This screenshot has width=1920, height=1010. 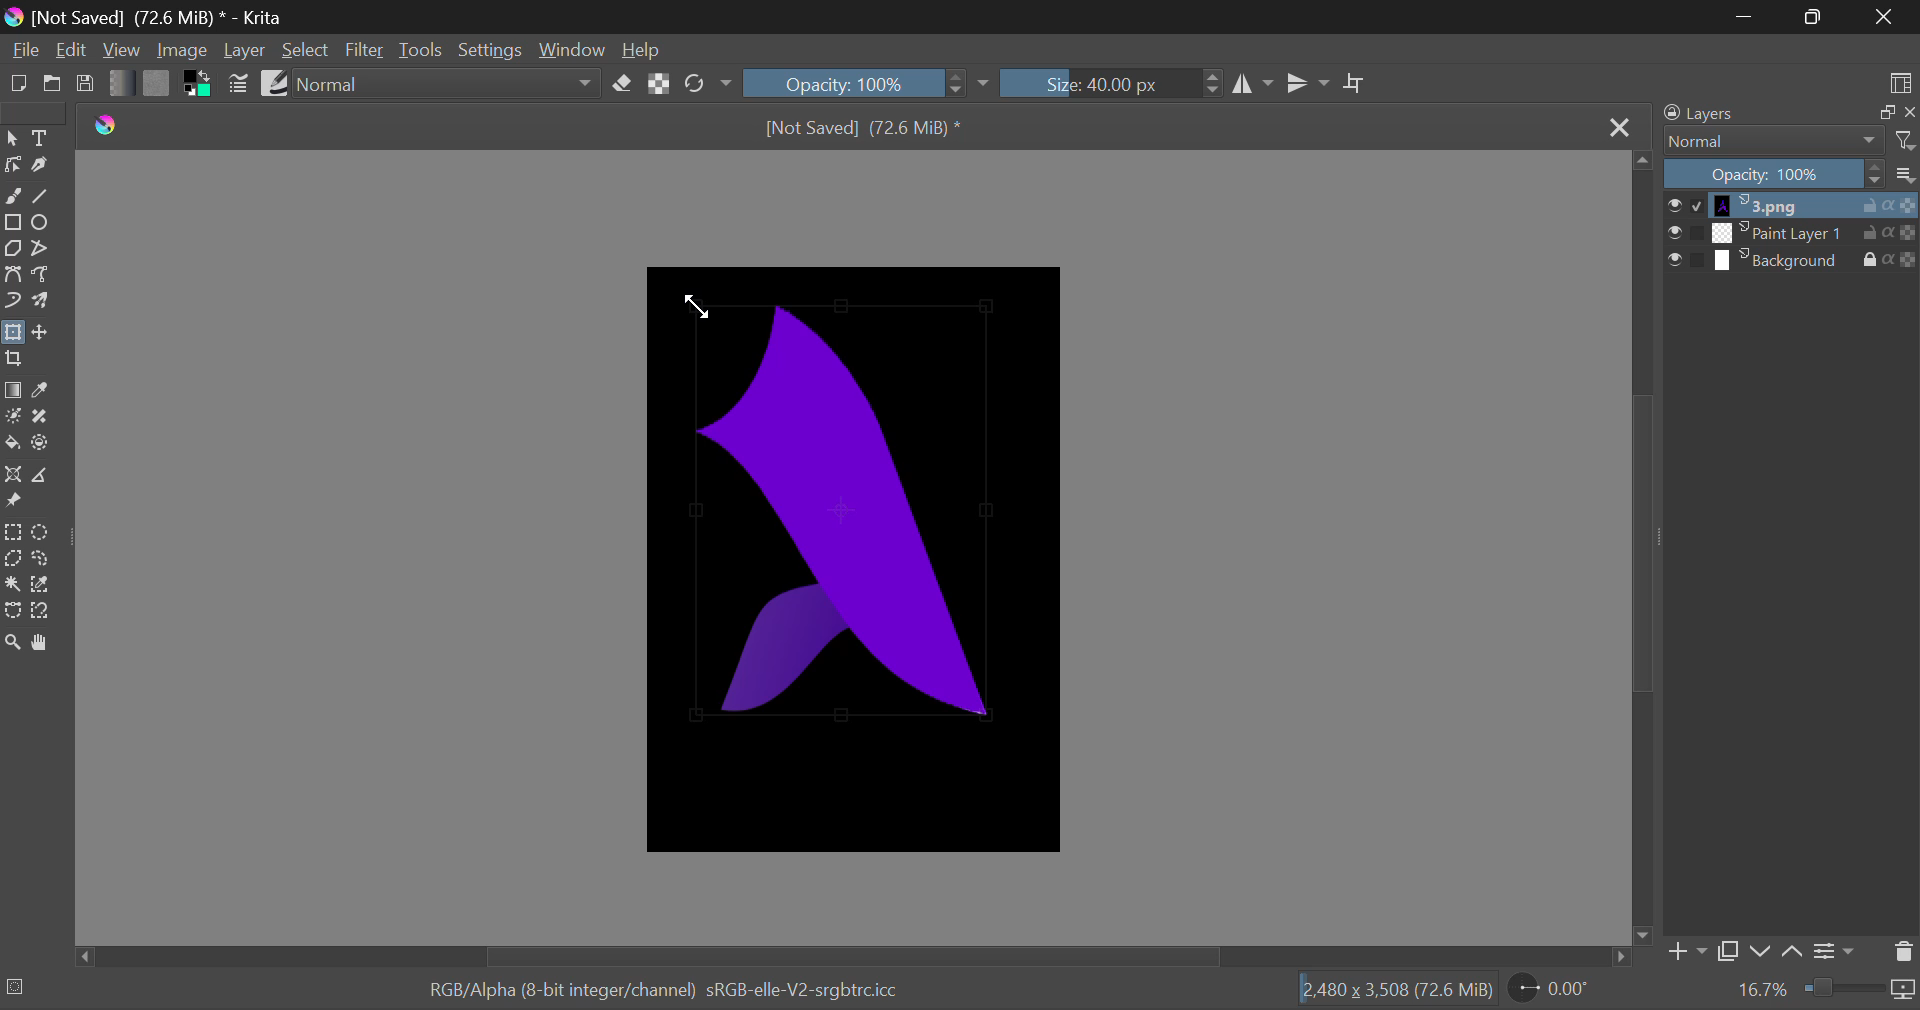 I want to click on [Not Saved] (71.4 MiB) * - Krita, so click(x=160, y=17).